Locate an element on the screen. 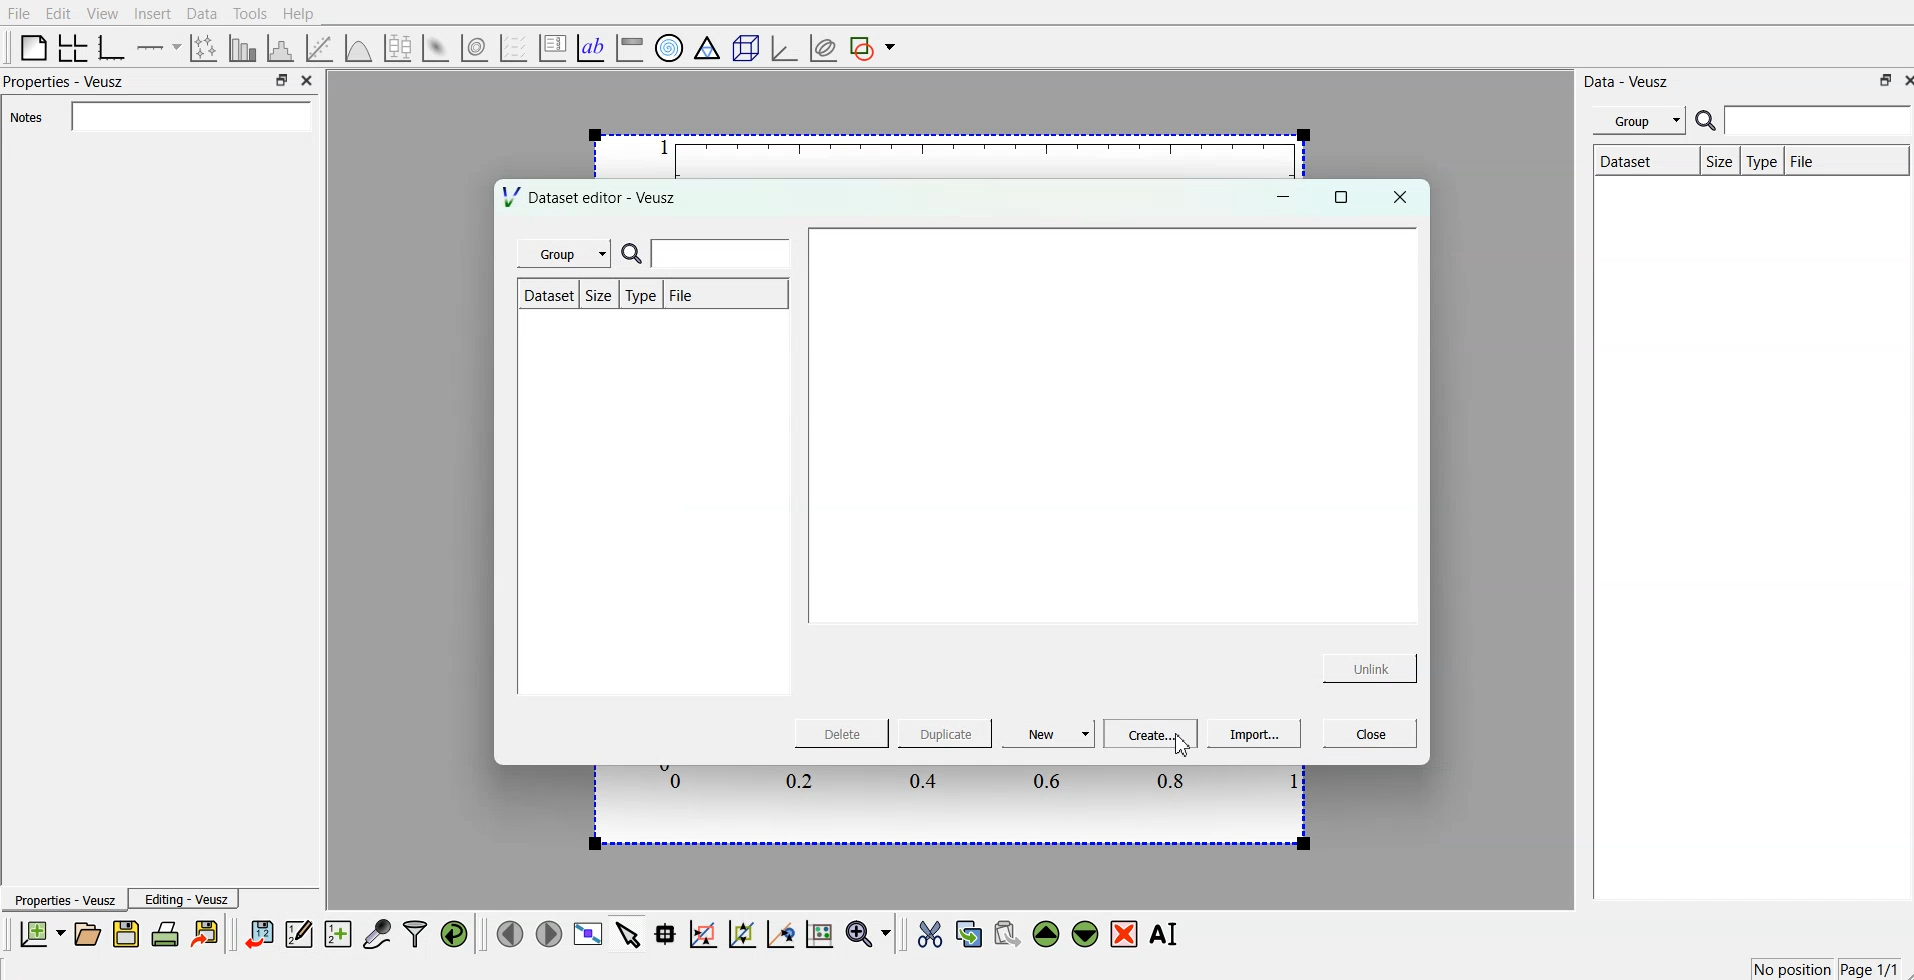 The width and height of the screenshot is (1914, 980). Tools is located at coordinates (250, 14).